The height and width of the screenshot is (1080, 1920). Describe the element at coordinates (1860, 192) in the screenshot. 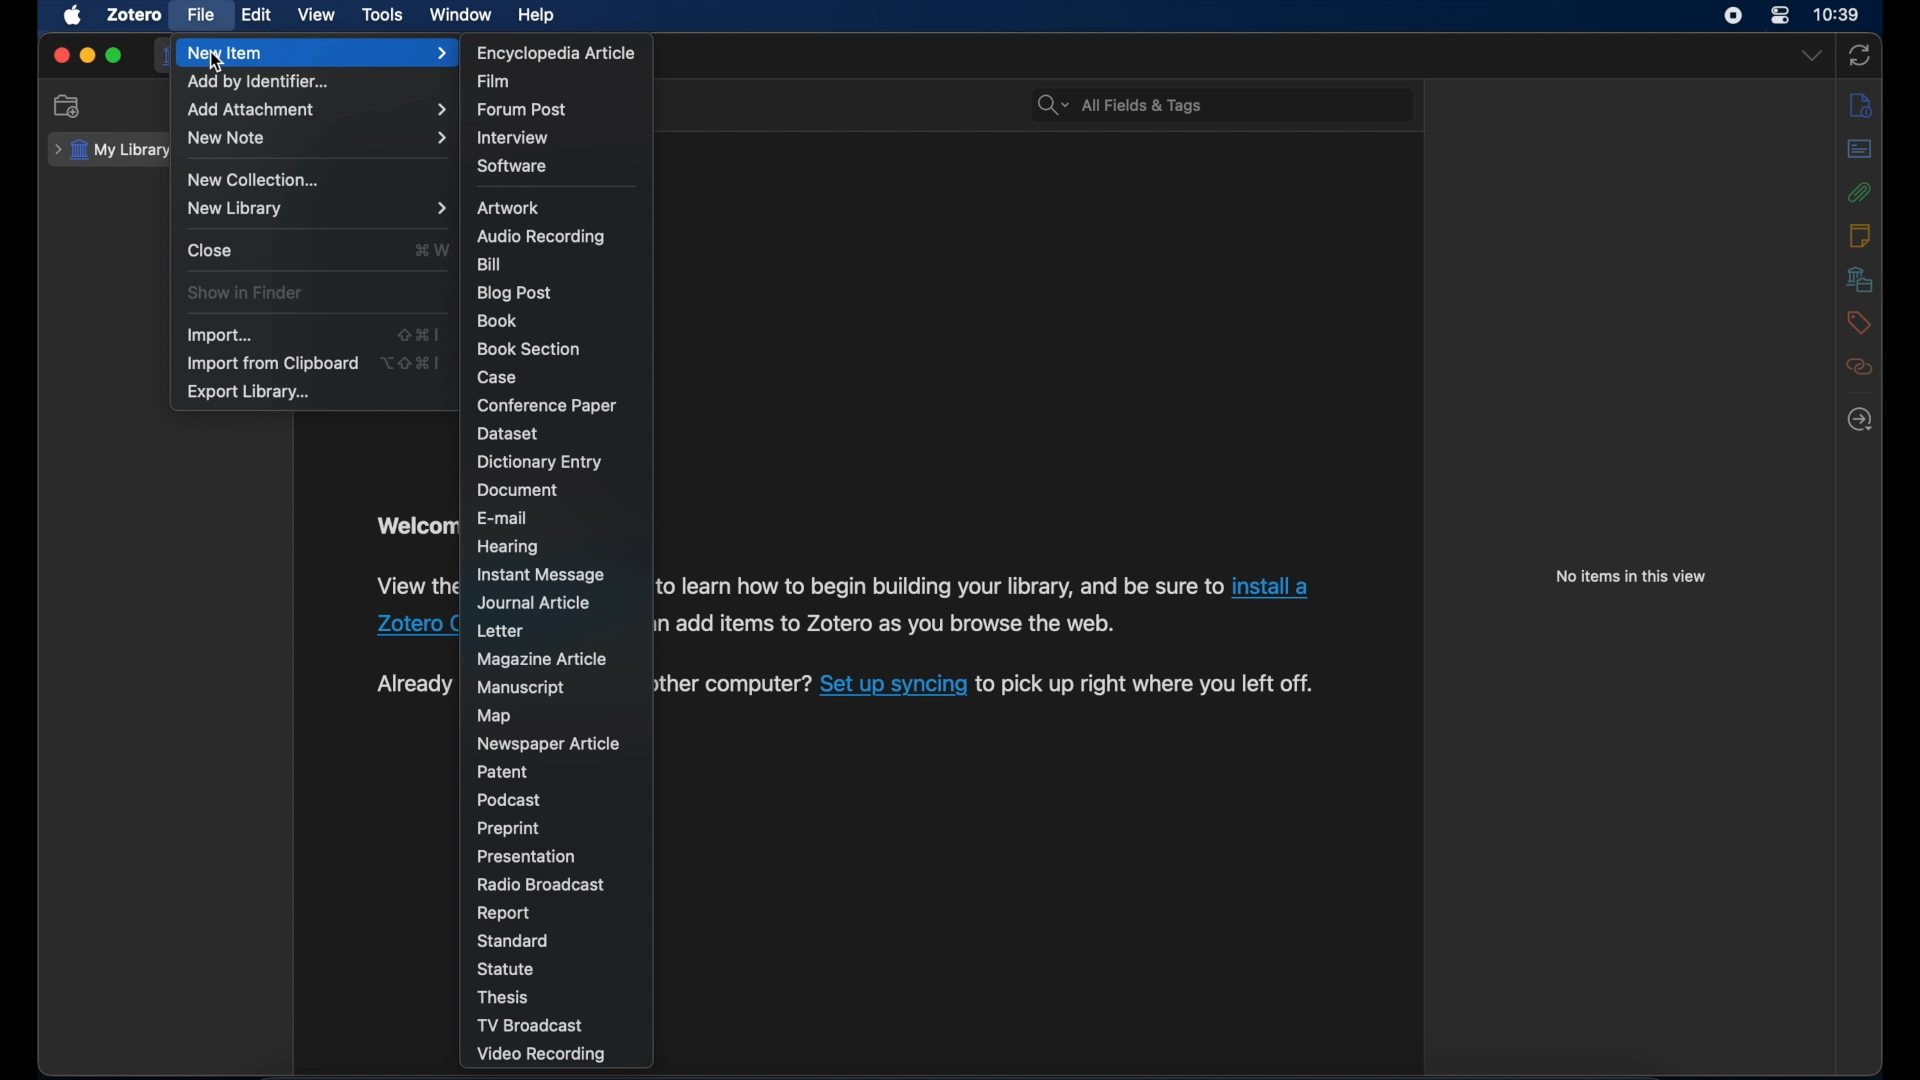

I see `attachments` at that location.